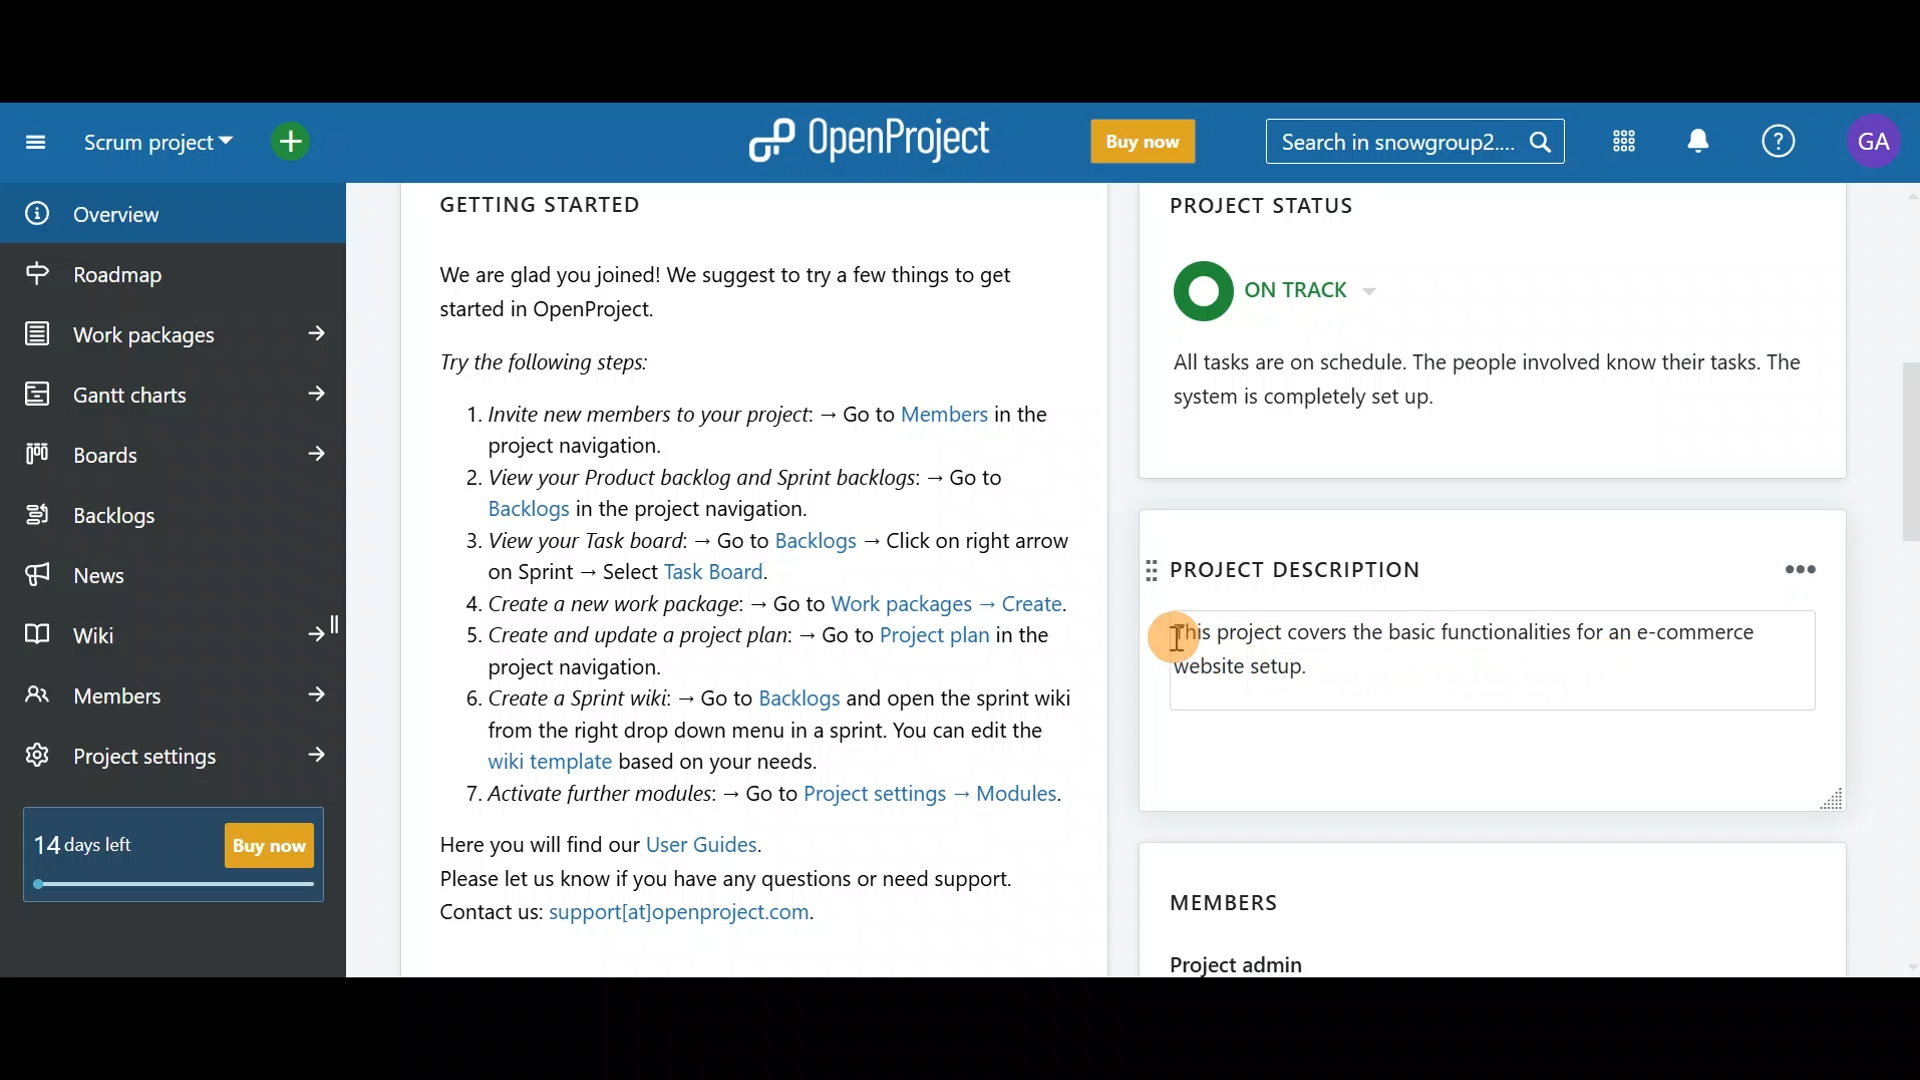 Image resolution: width=1920 pixels, height=1080 pixels. Describe the element at coordinates (162, 150) in the screenshot. I see `Select a project` at that location.